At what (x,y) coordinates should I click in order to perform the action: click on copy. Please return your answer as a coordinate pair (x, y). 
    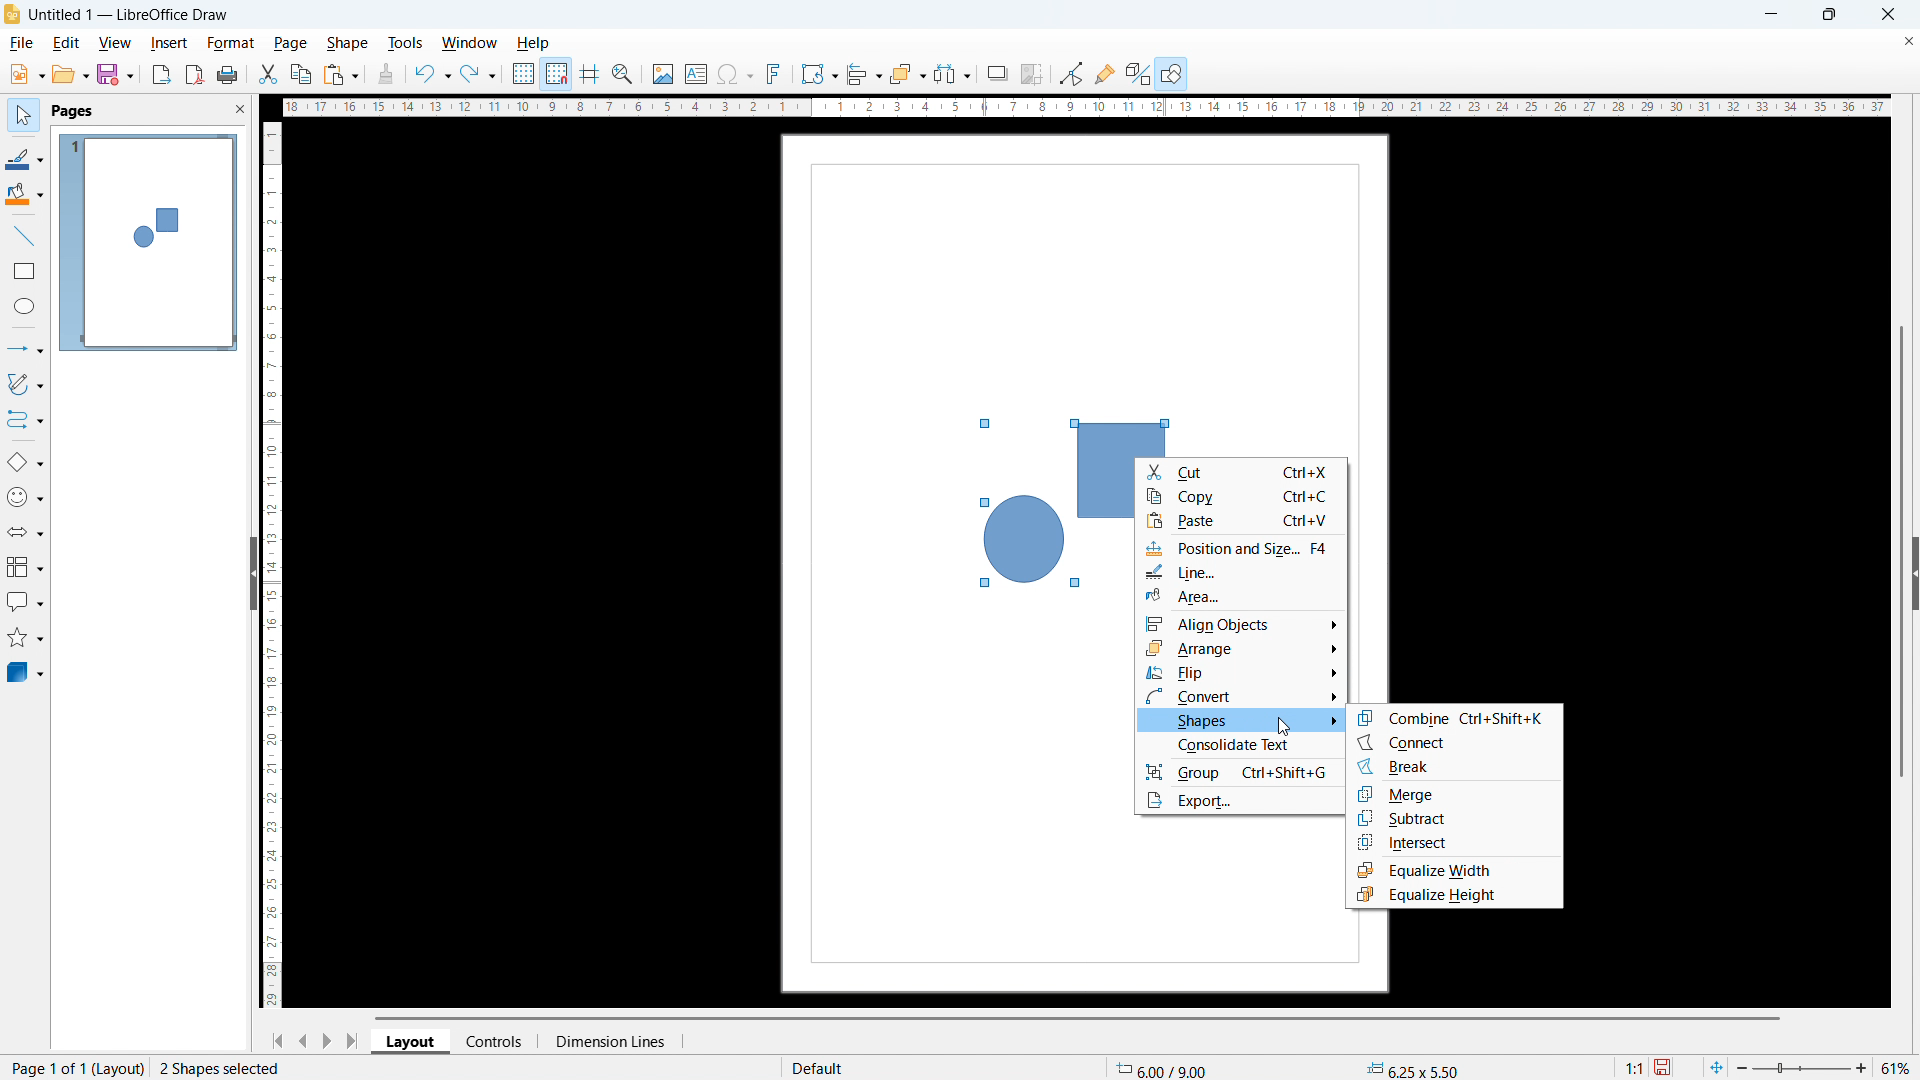
    Looking at the image, I should click on (1242, 495).